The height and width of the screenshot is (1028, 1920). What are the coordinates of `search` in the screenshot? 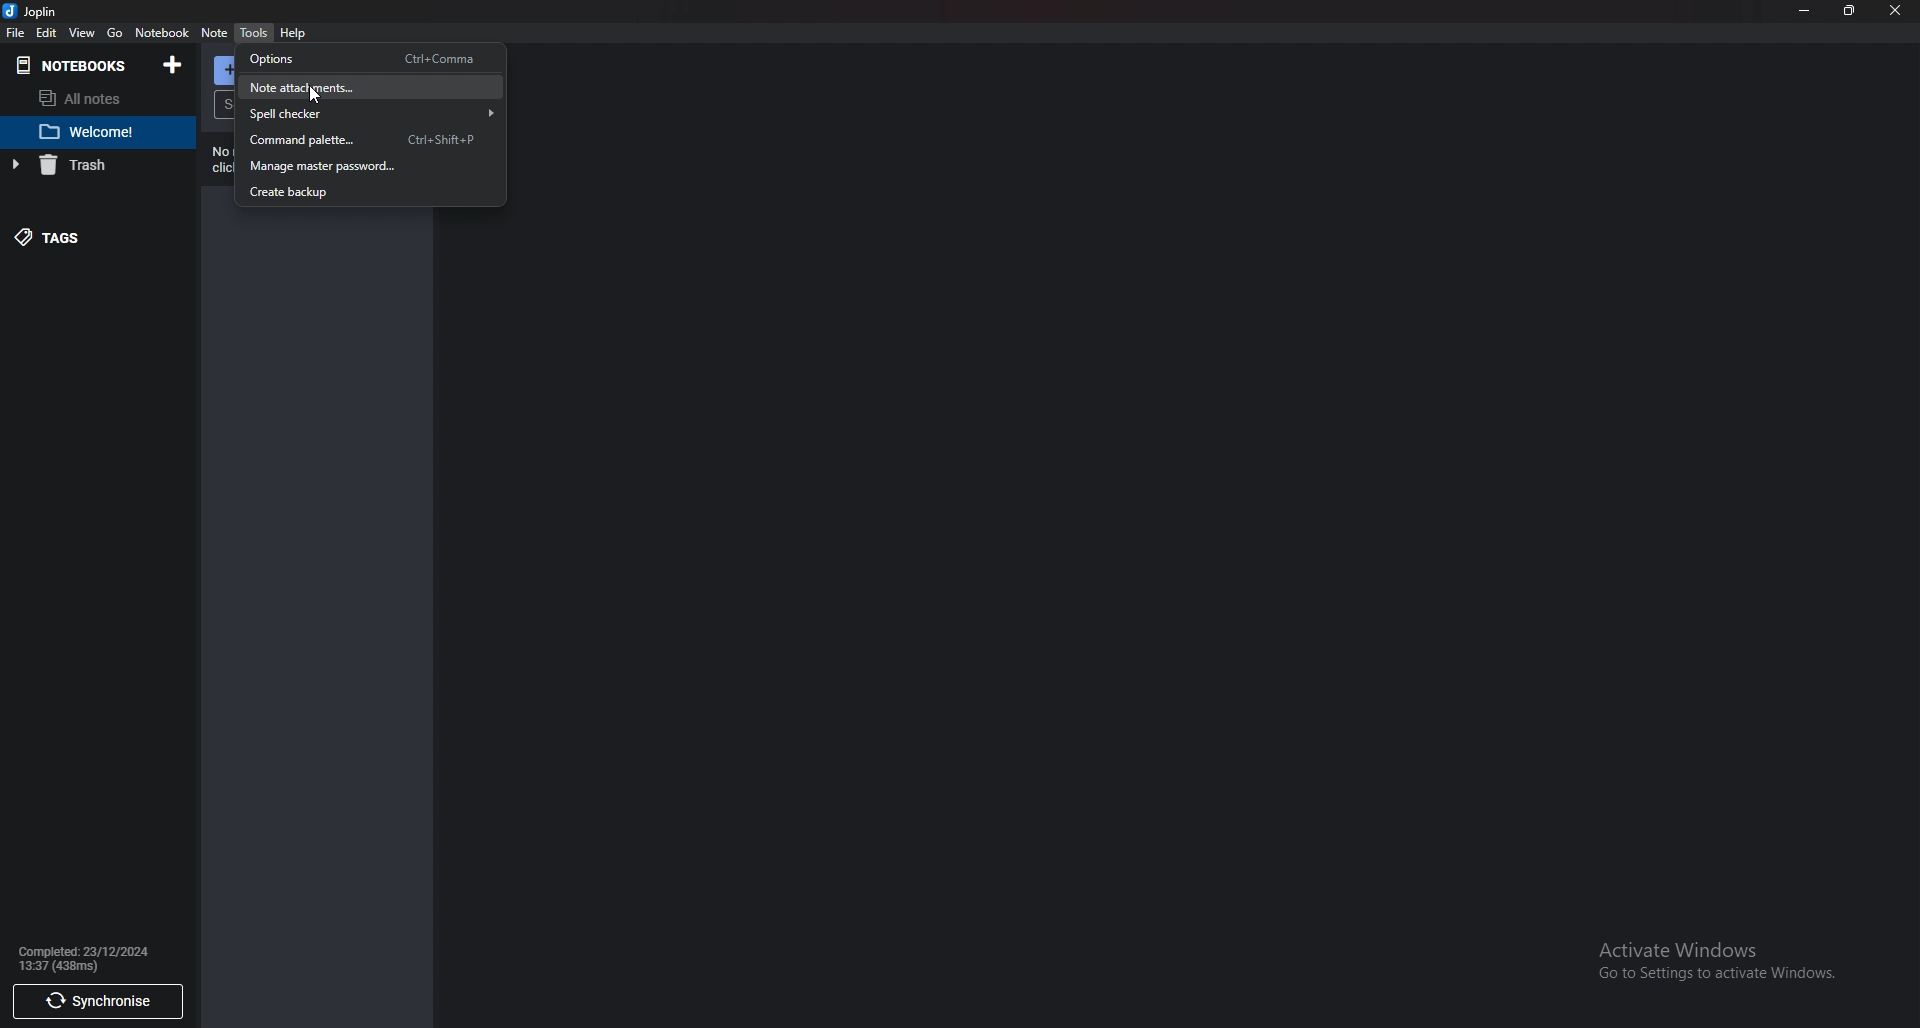 It's located at (229, 104).